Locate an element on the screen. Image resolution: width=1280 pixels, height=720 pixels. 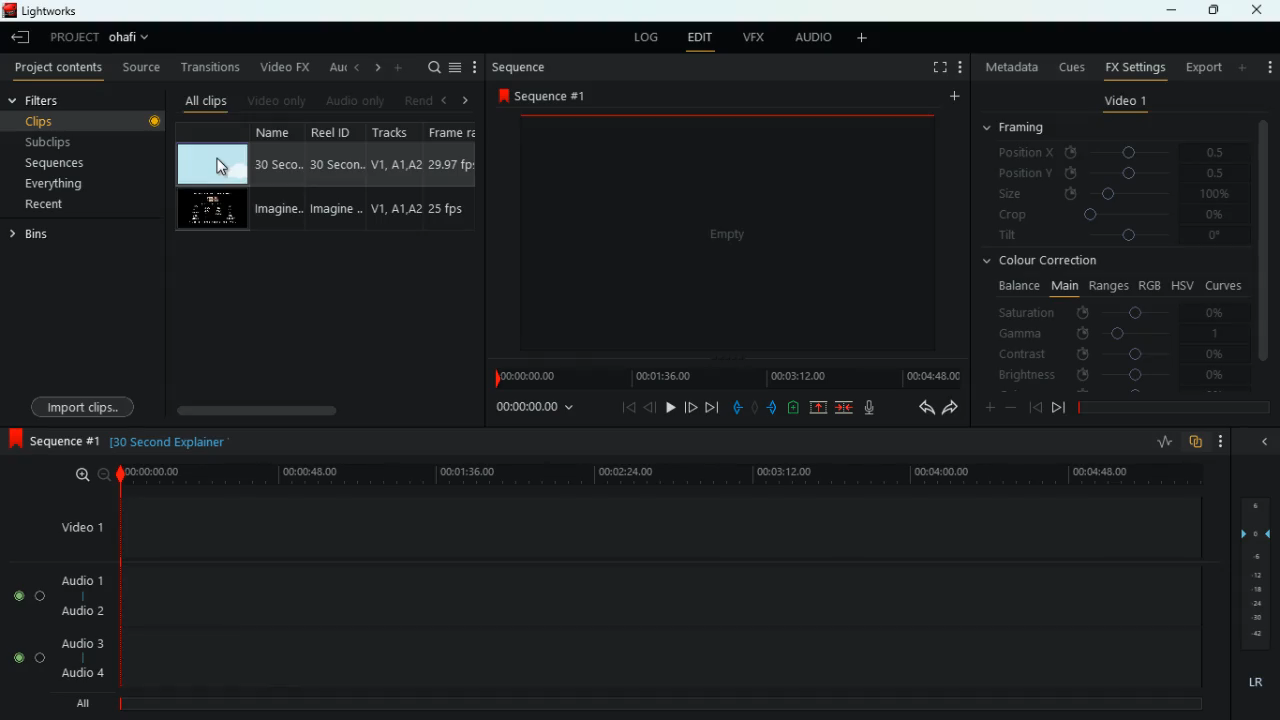
jump is located at coordinates (690, 408).